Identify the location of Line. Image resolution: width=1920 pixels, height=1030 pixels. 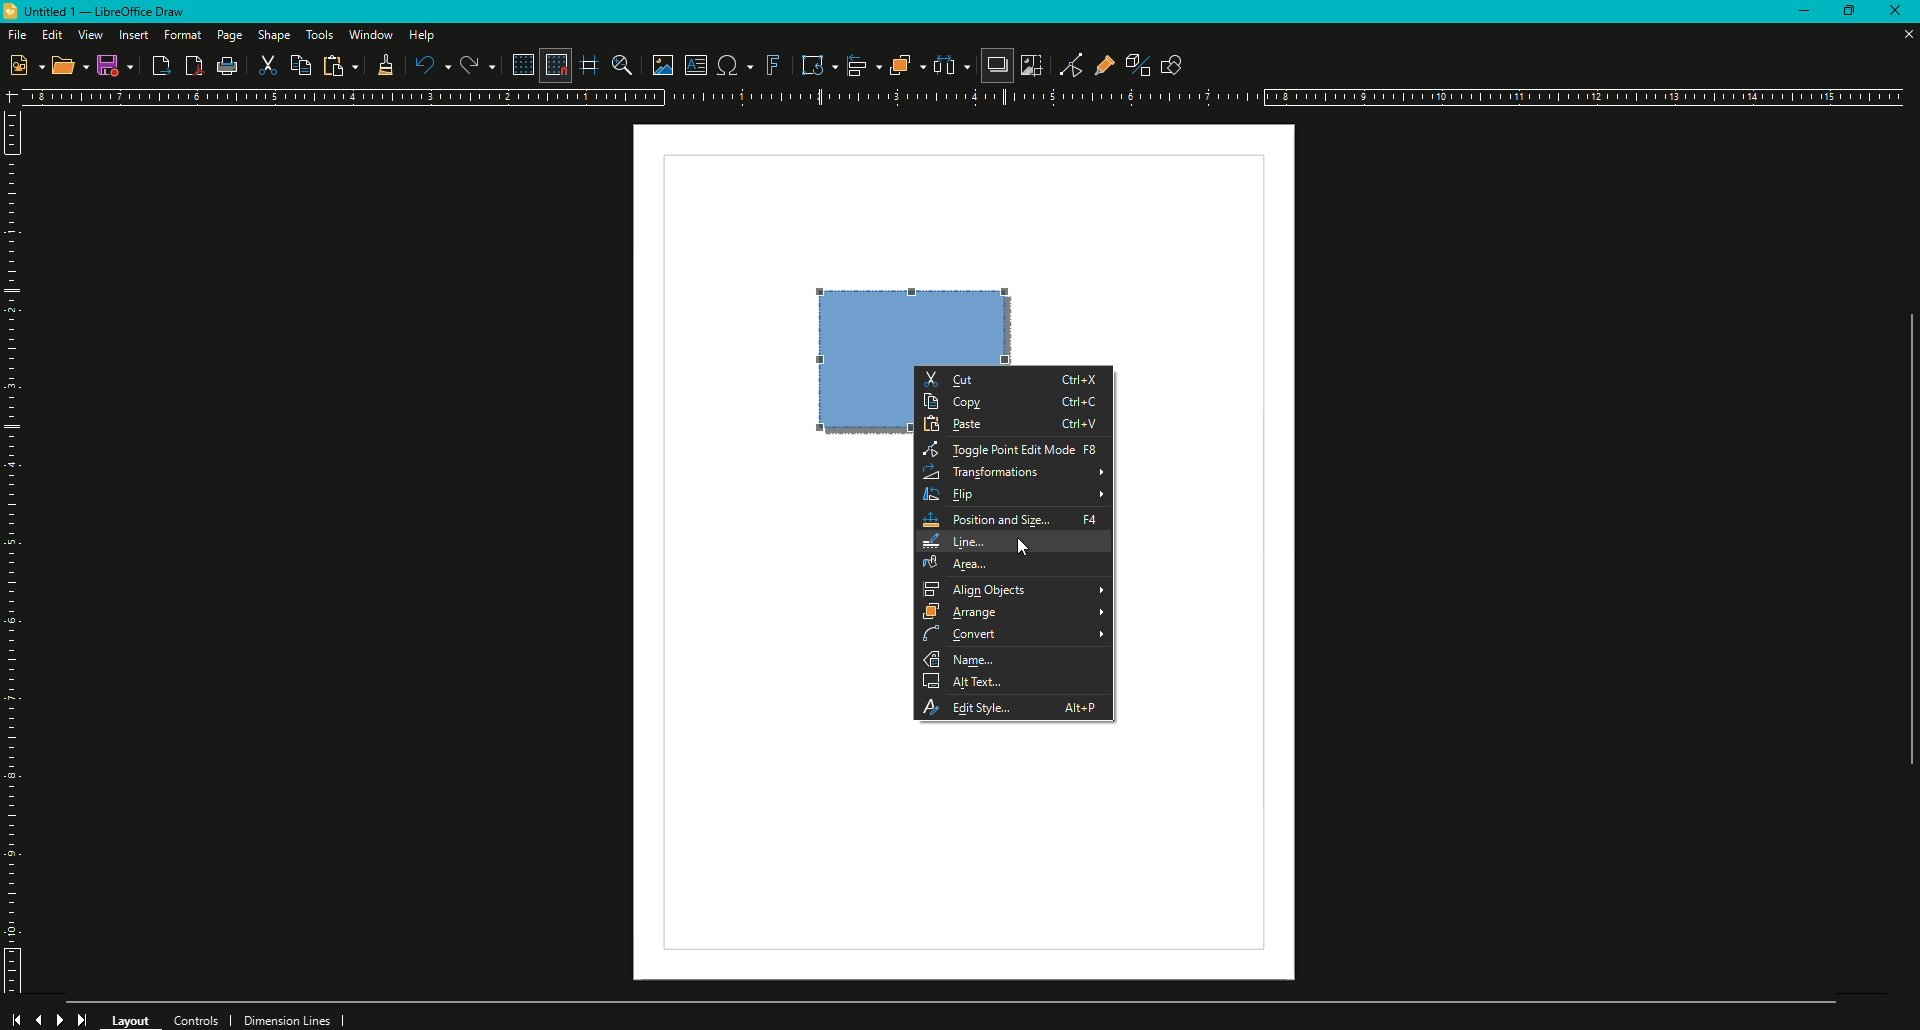
(1016, 541).